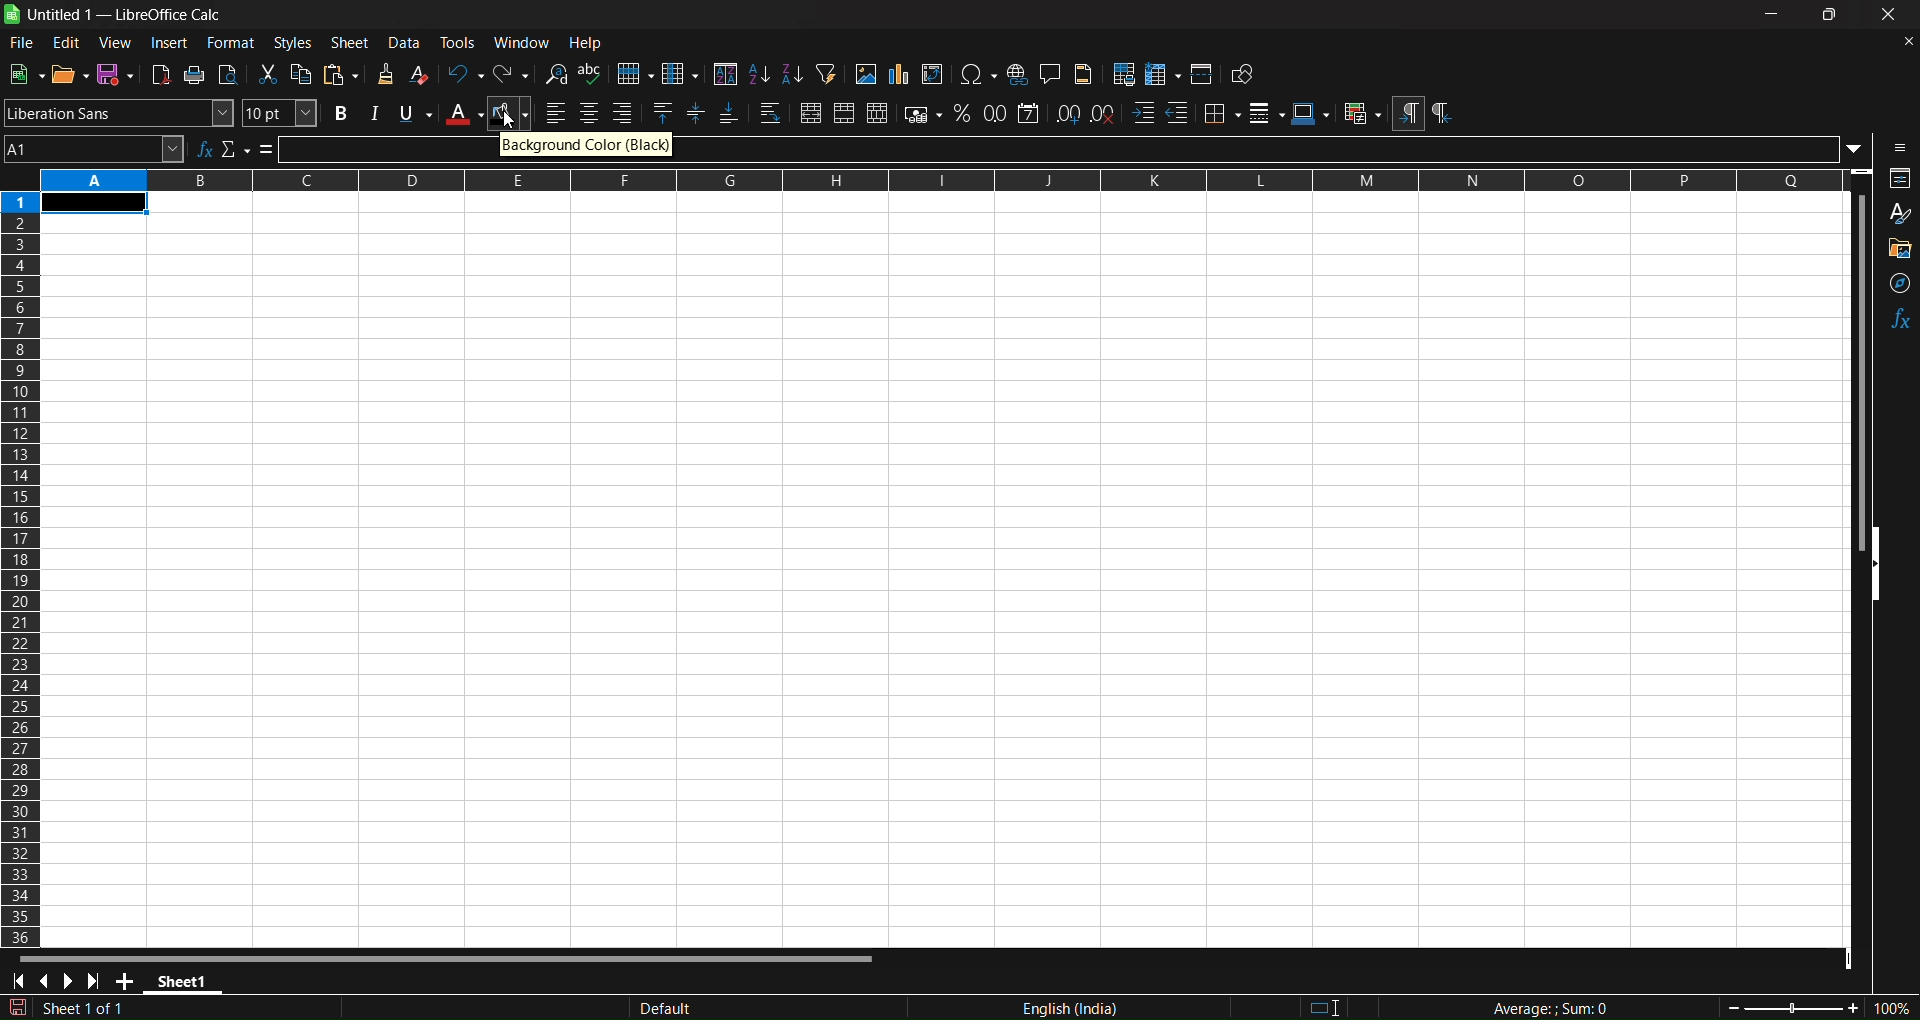 The height and width of the screenshot is (1020, 1920). What do you see at coordinates (95, 150) in the screenshot?
I see `name box ` at bounding box center [95, 150].